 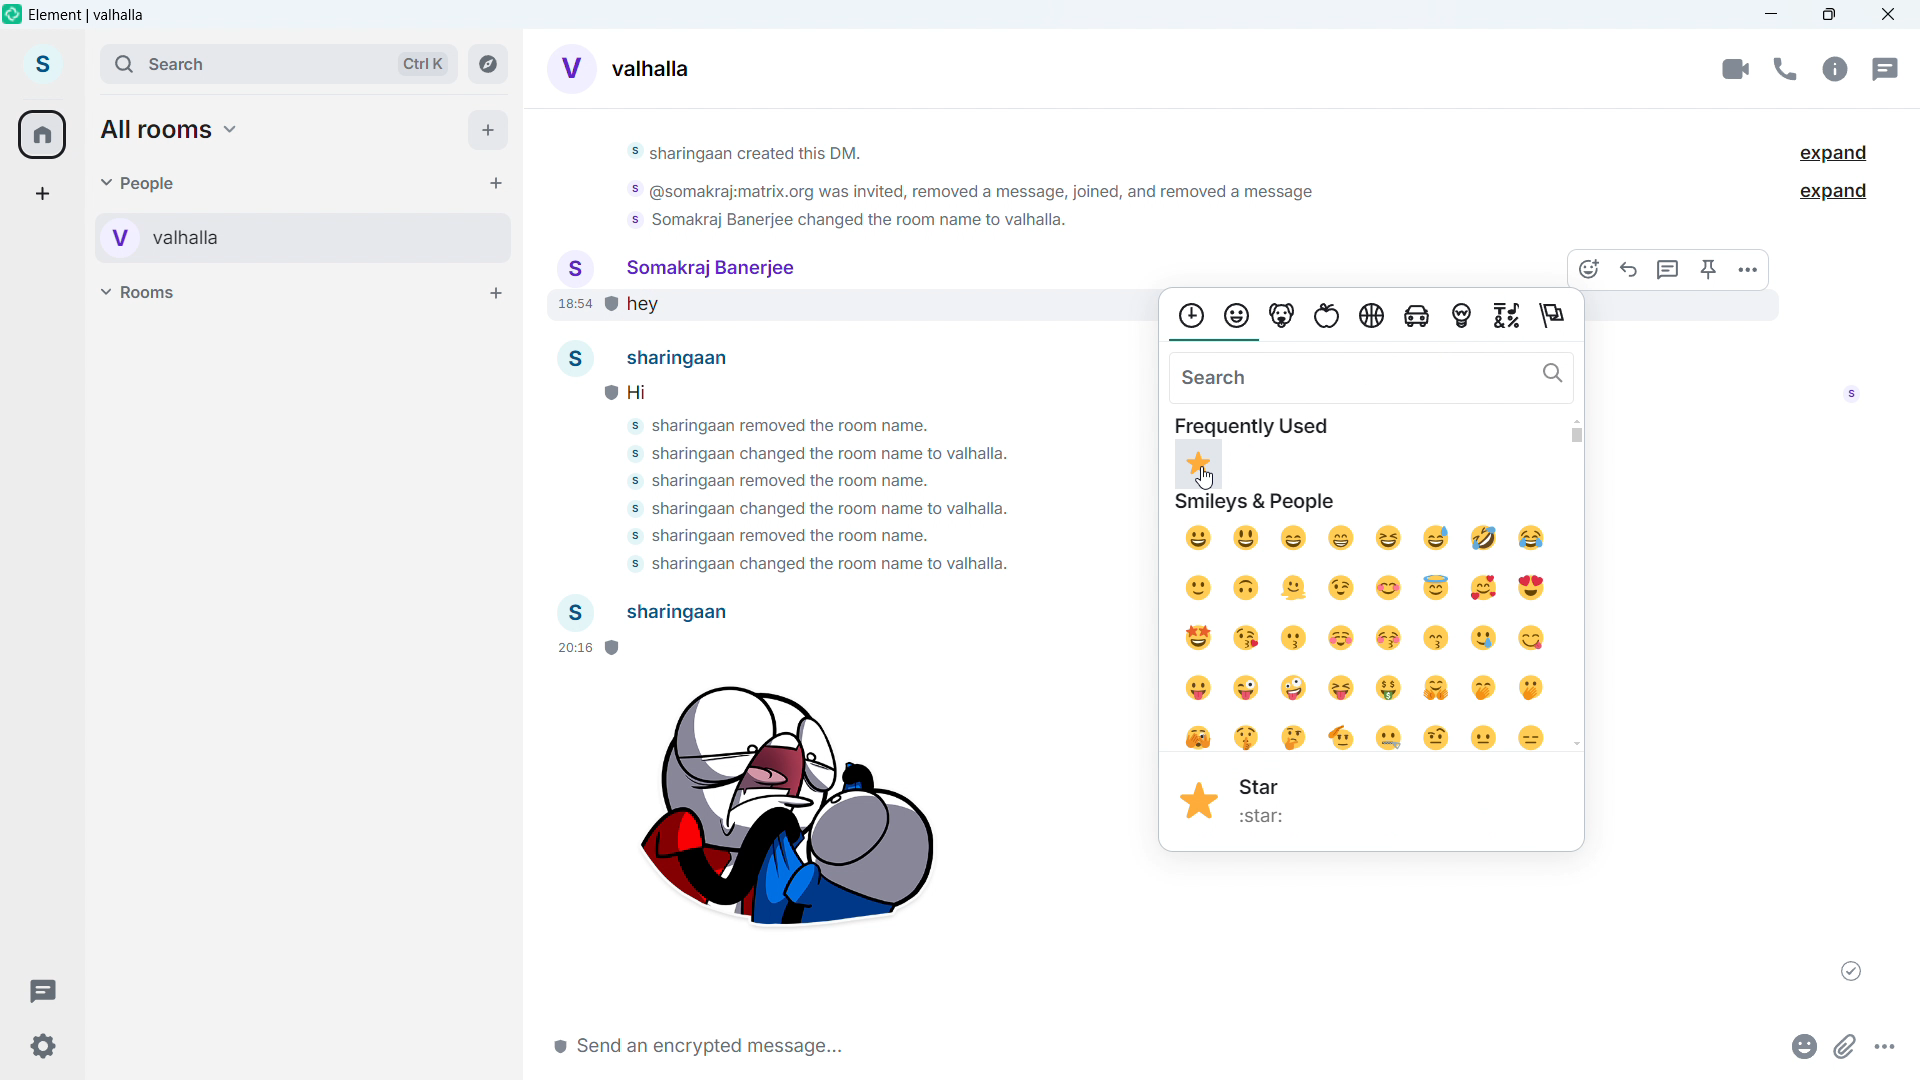 I want to click on Add , so click(x=489, y=131).